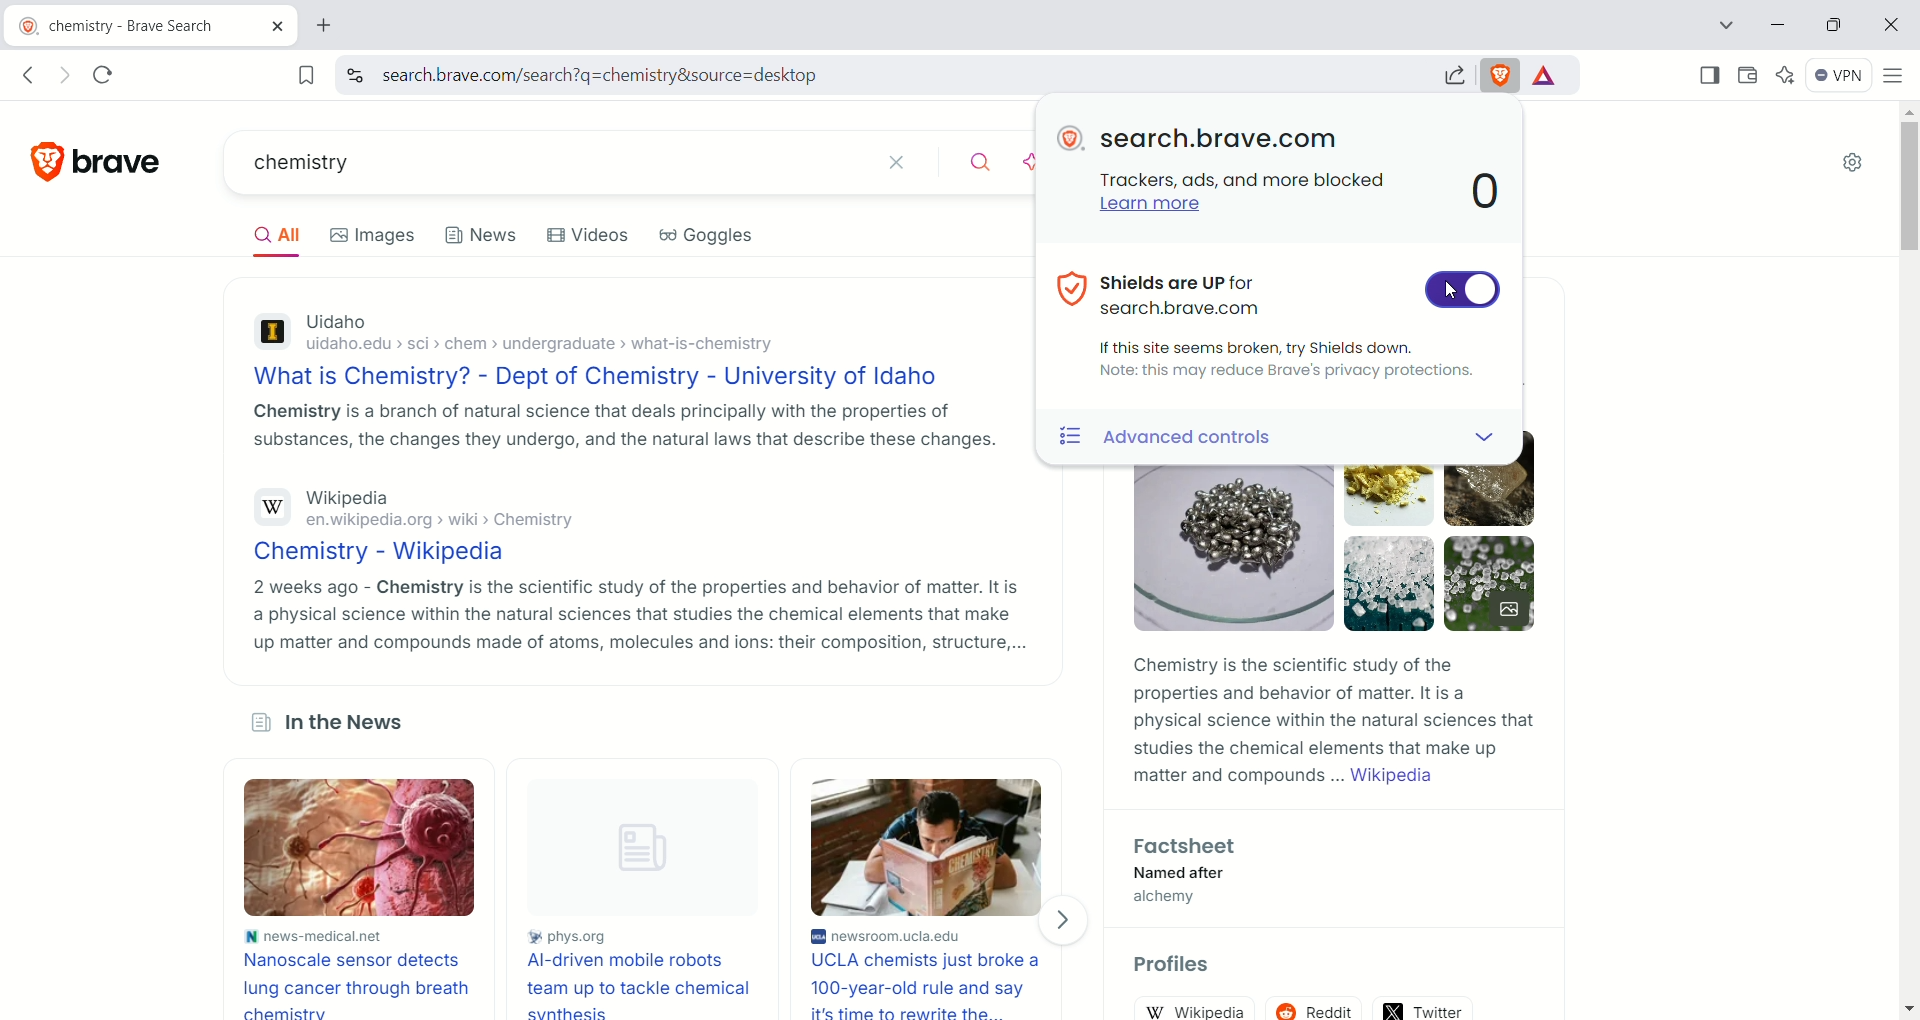 This screenshot has width=1920, height=1020. What do you see at coordinates (63, 74) in the screenshot?
I see `click to go forward, hold to see history` at bounding box center [63, 74].